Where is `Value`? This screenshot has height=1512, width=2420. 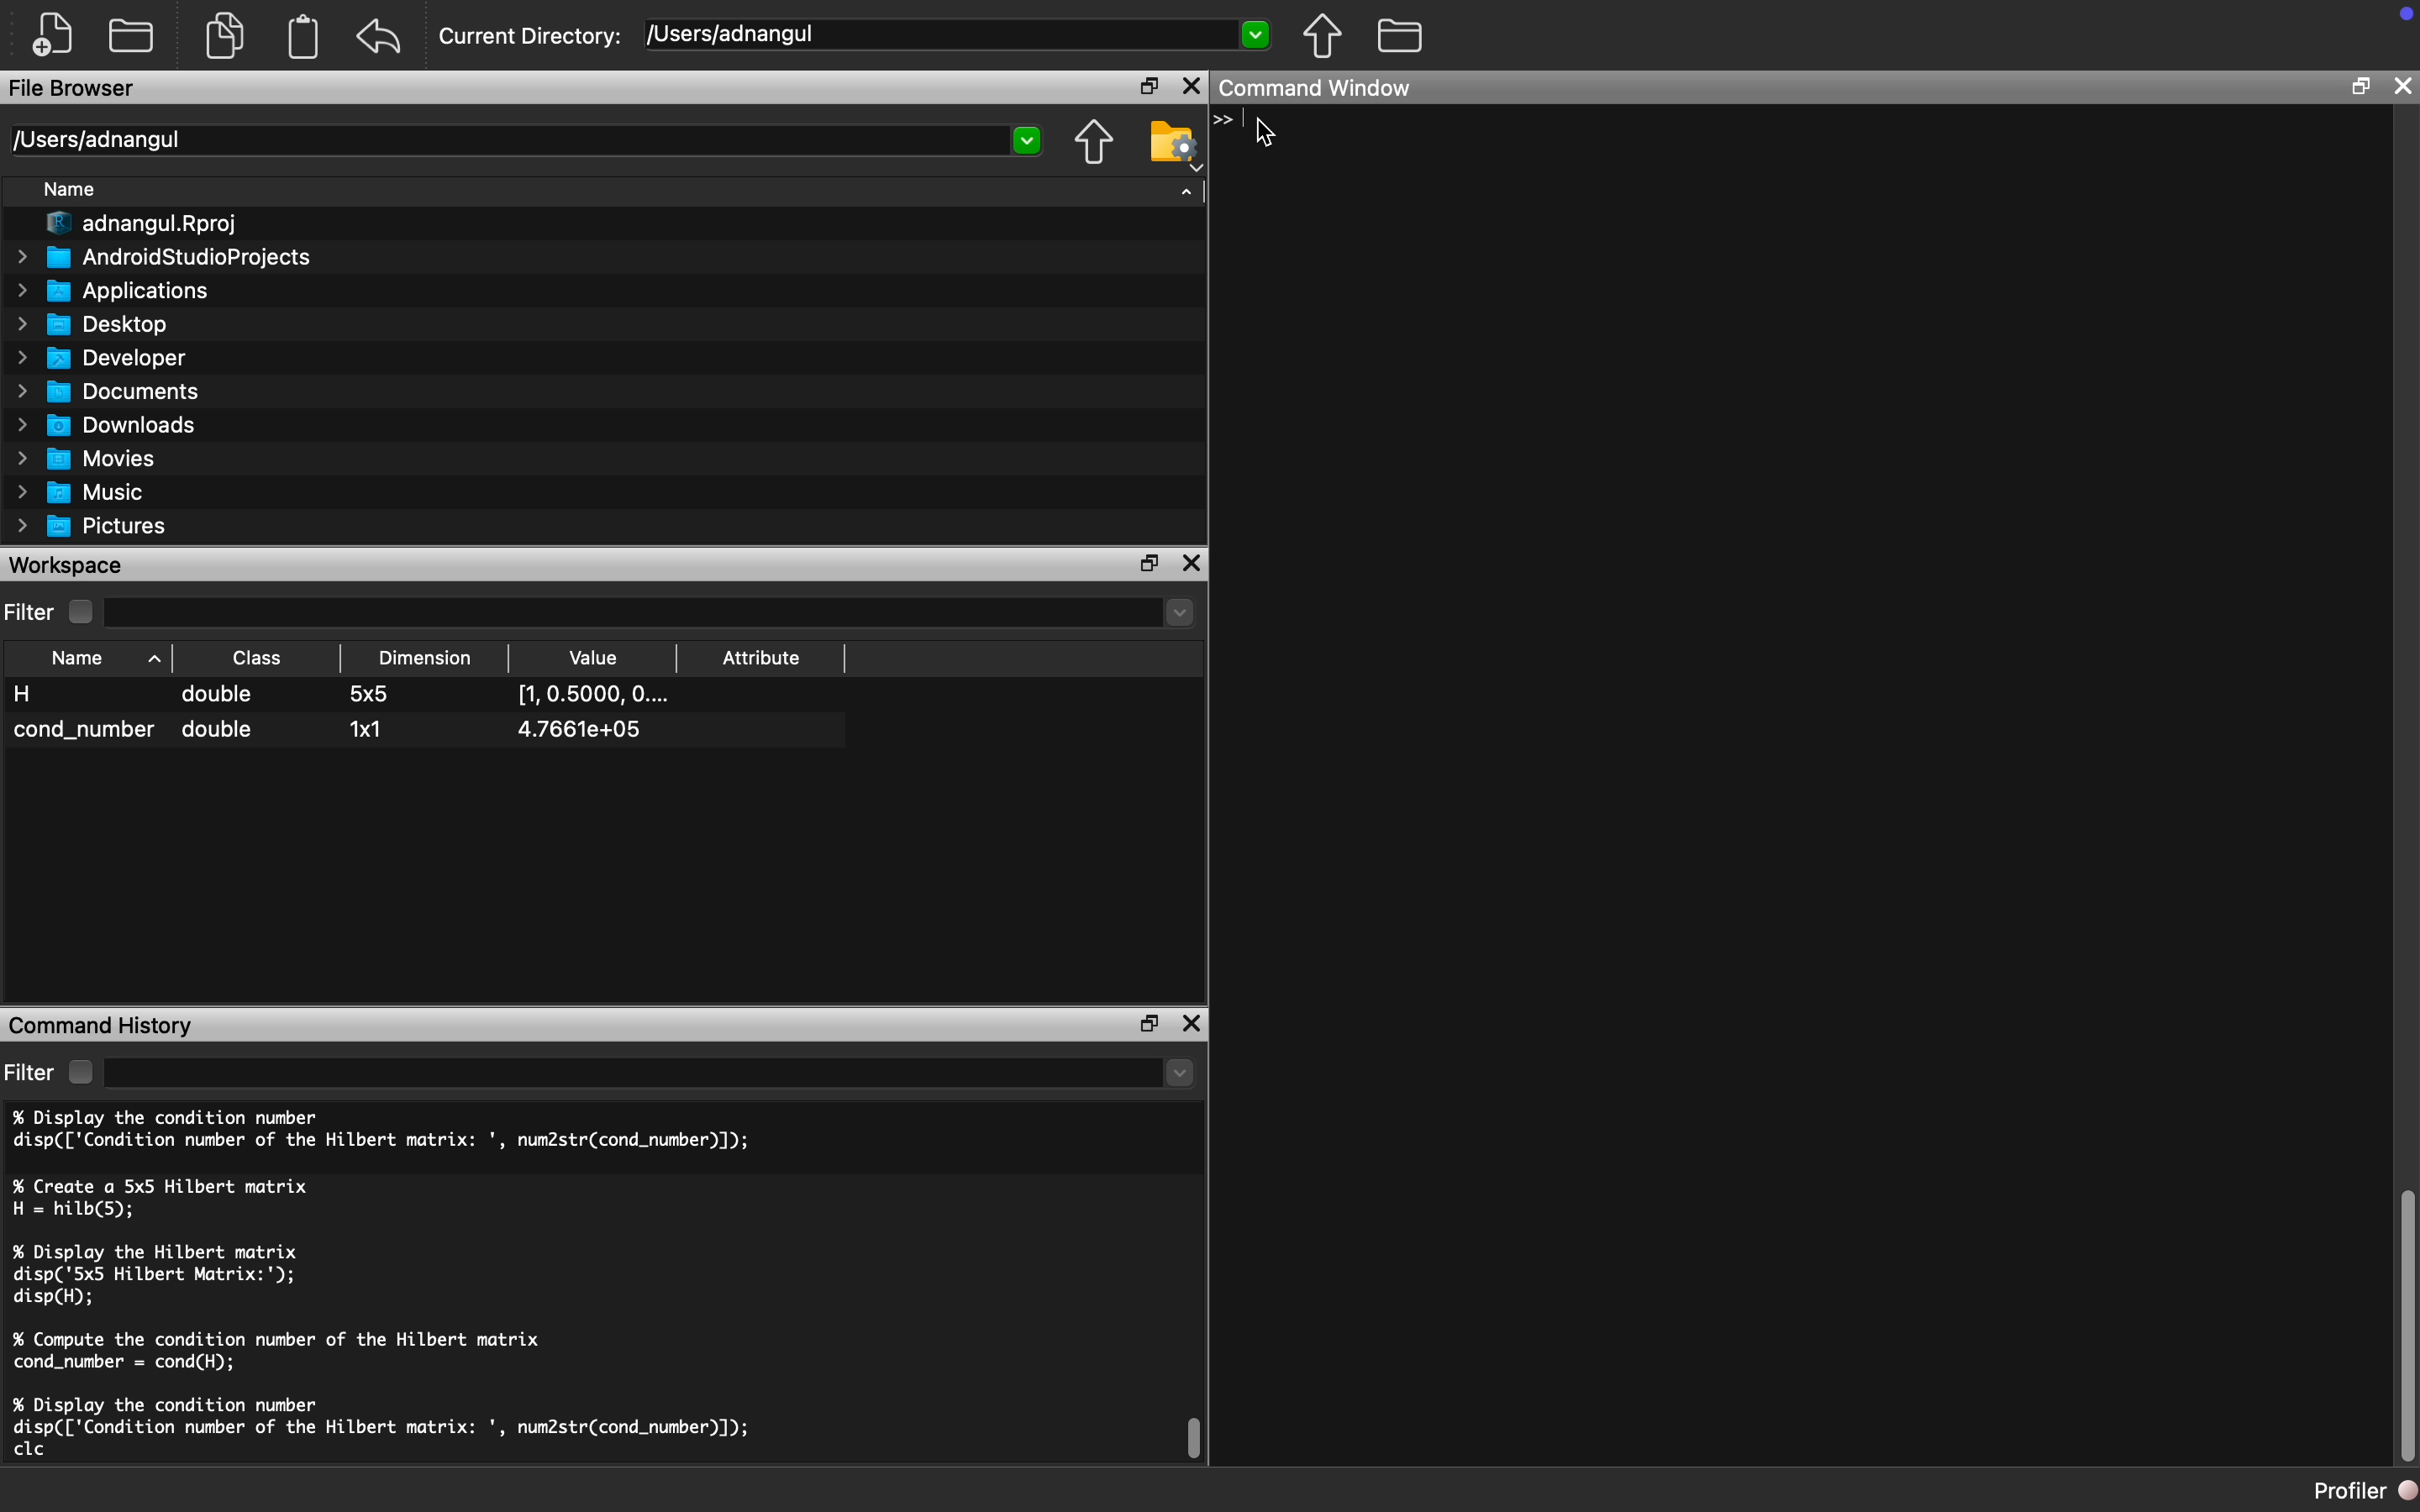 Value is located at coordinates (591, 657).